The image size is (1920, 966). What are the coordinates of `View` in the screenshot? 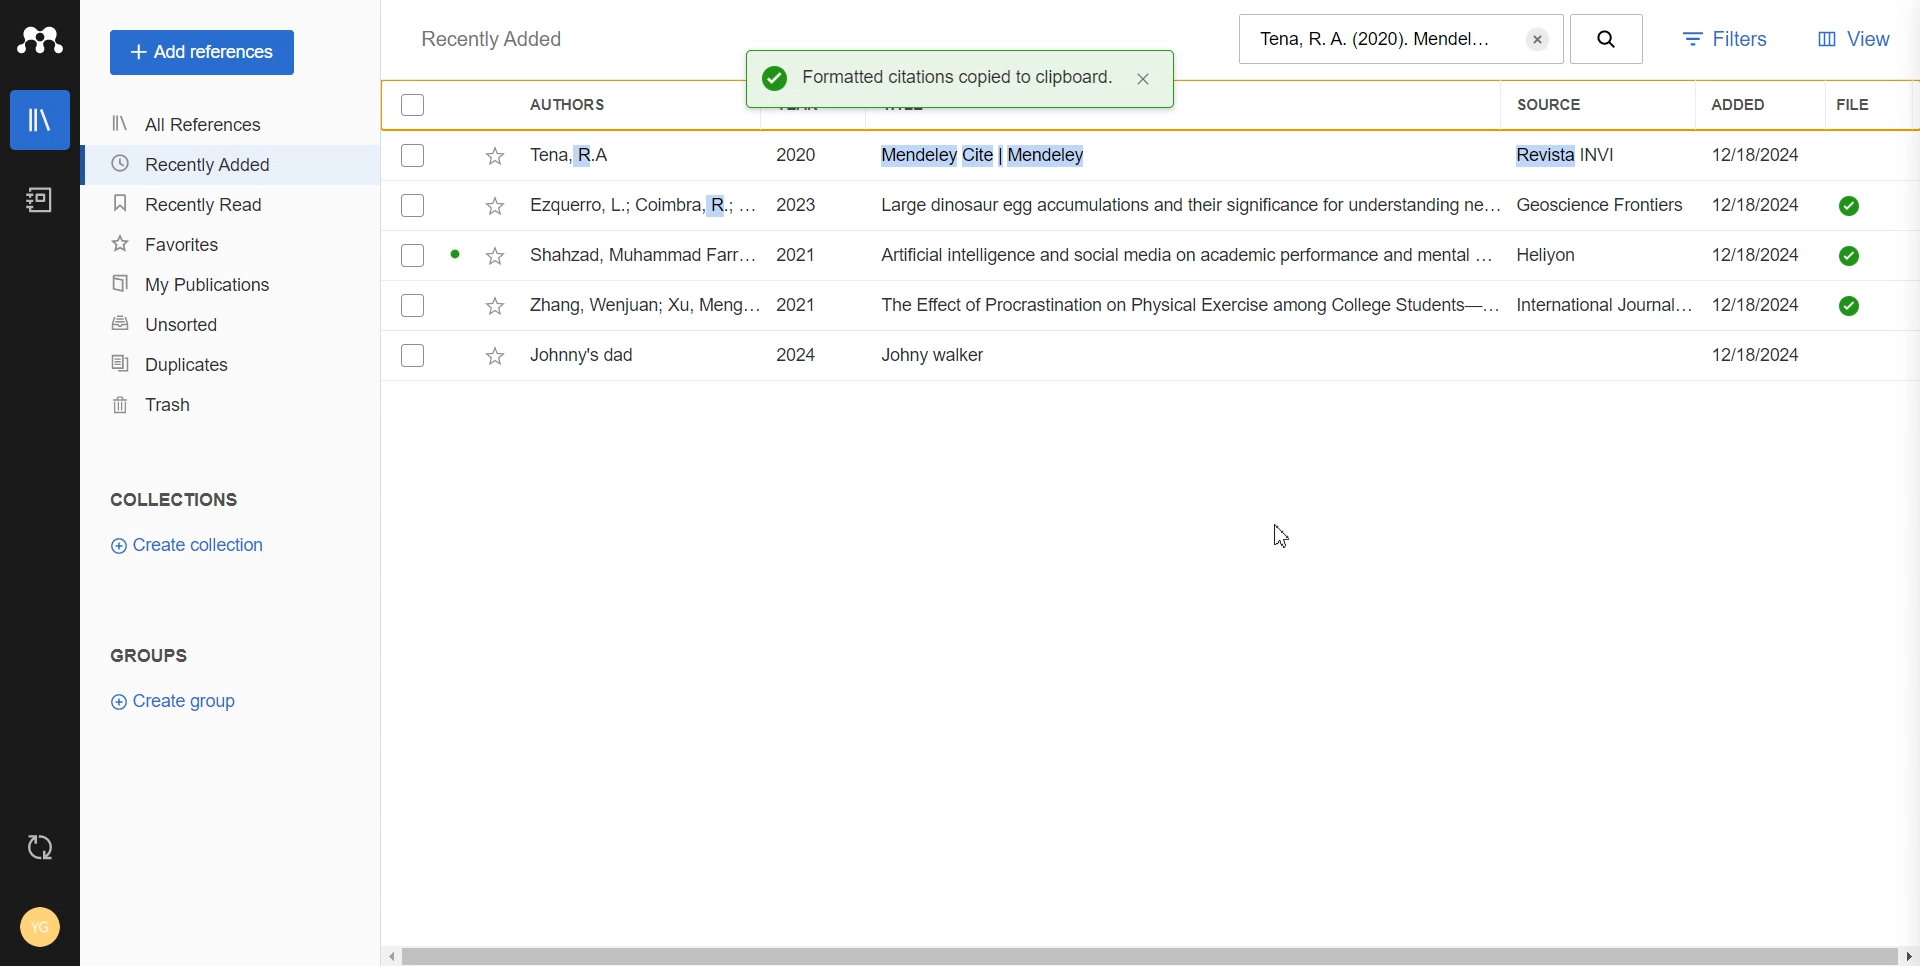 It's located at (1856, 41).